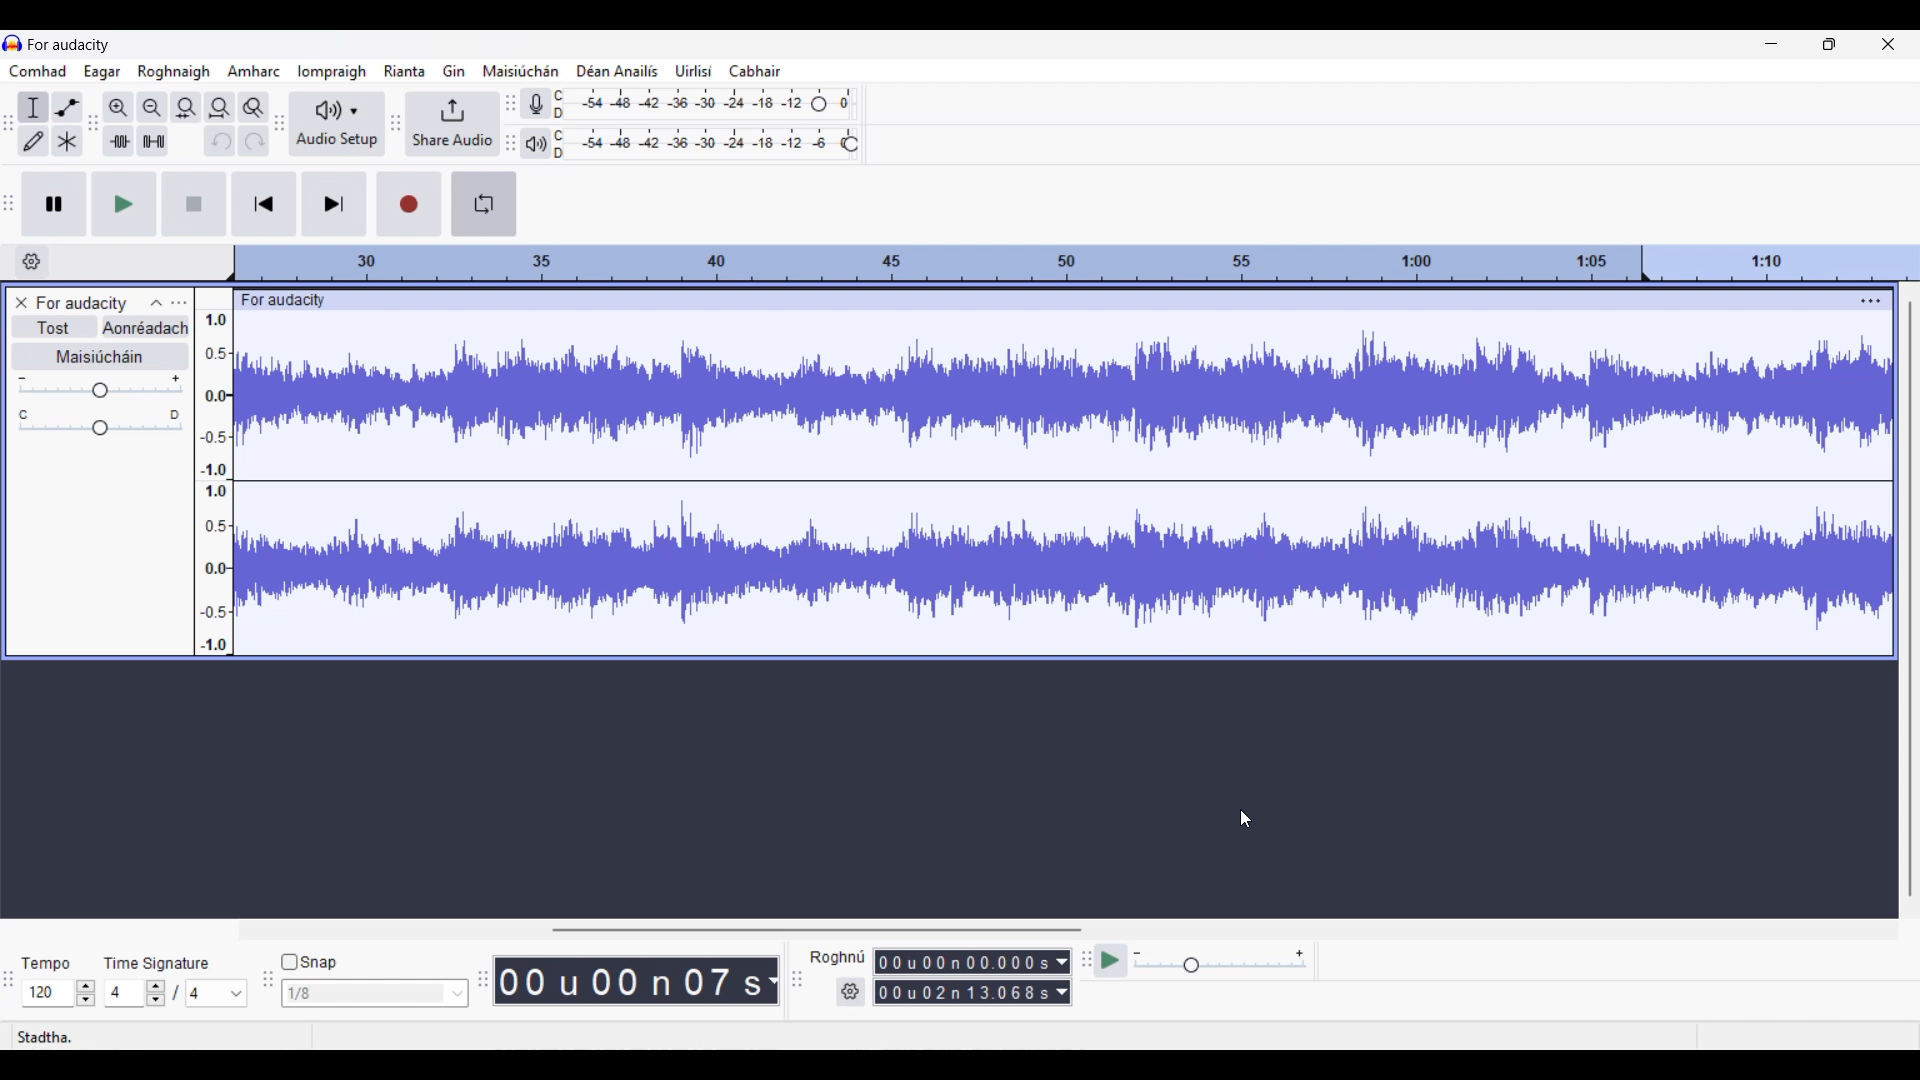 This screenshot has height=1080, width=1920. I want to click on Fit selection to width, so click(186, 108).